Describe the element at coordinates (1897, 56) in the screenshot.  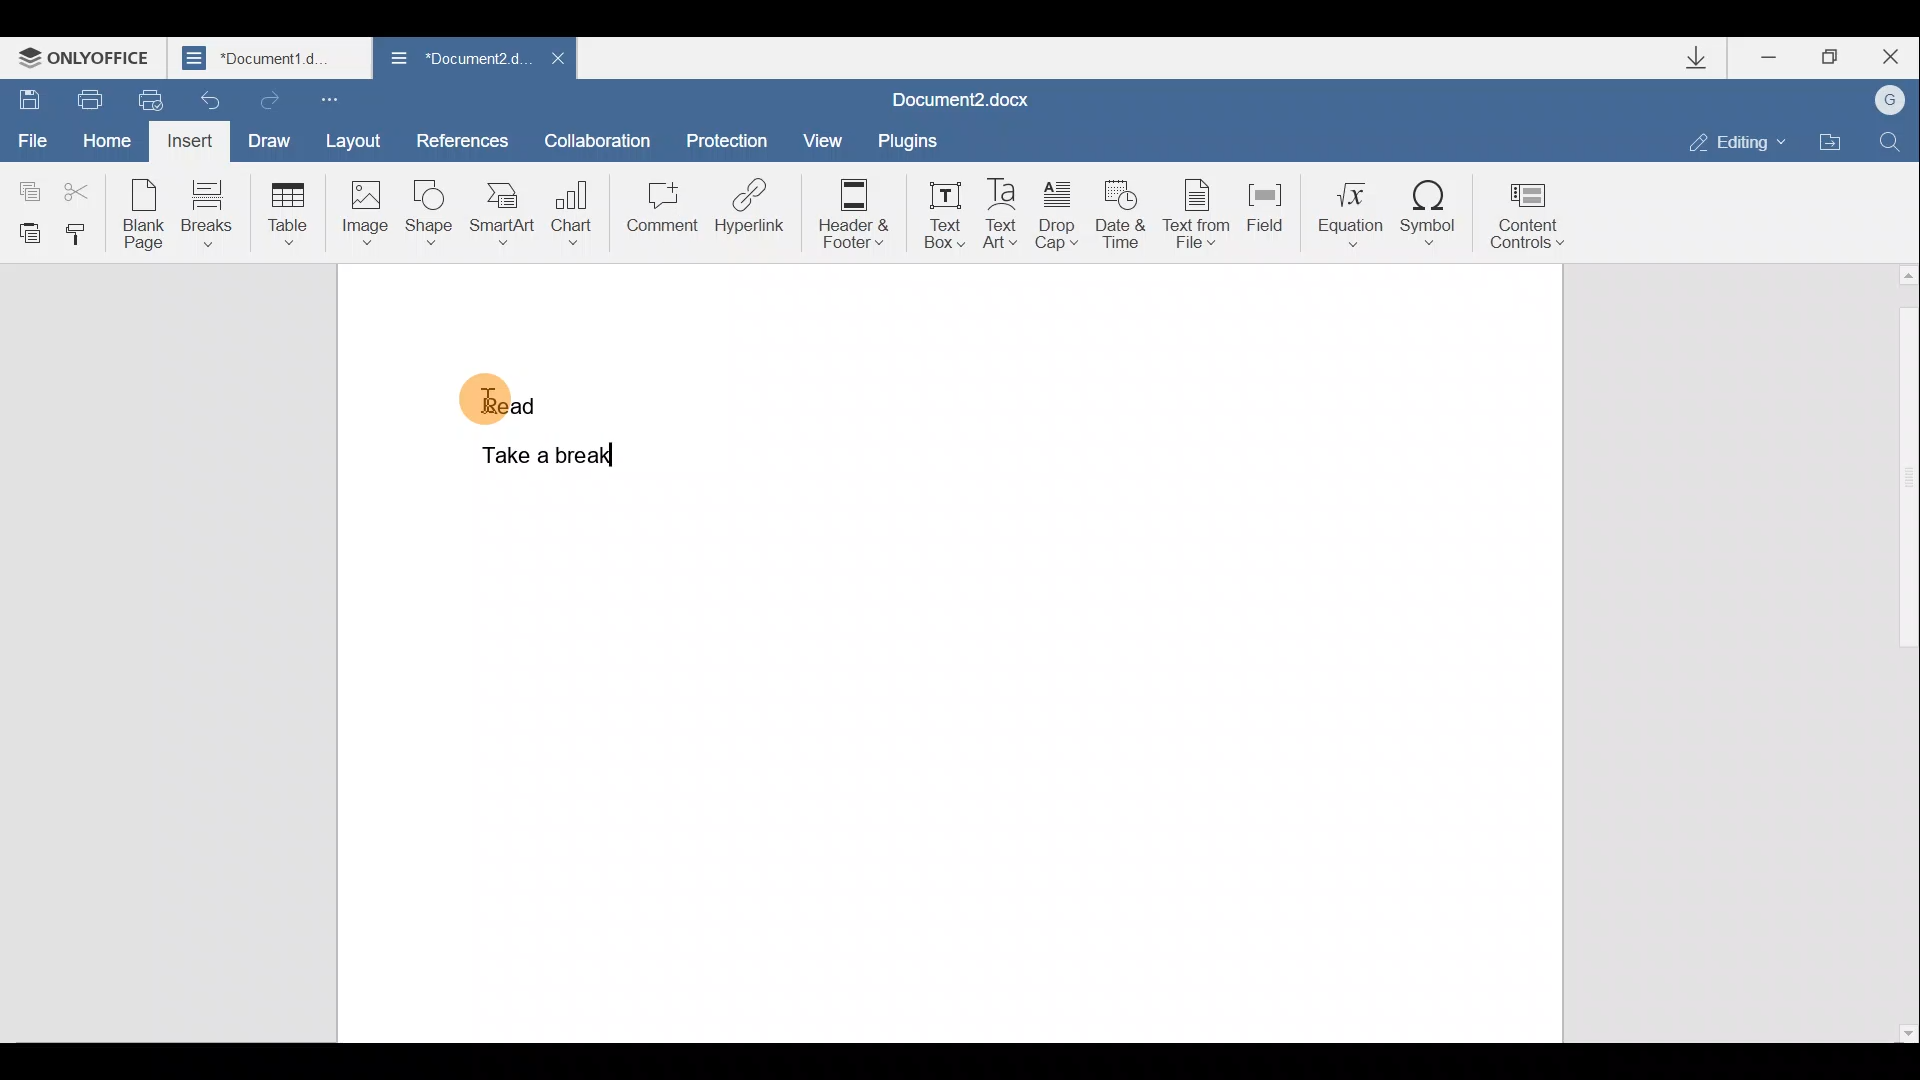
I see `Close` at that location.